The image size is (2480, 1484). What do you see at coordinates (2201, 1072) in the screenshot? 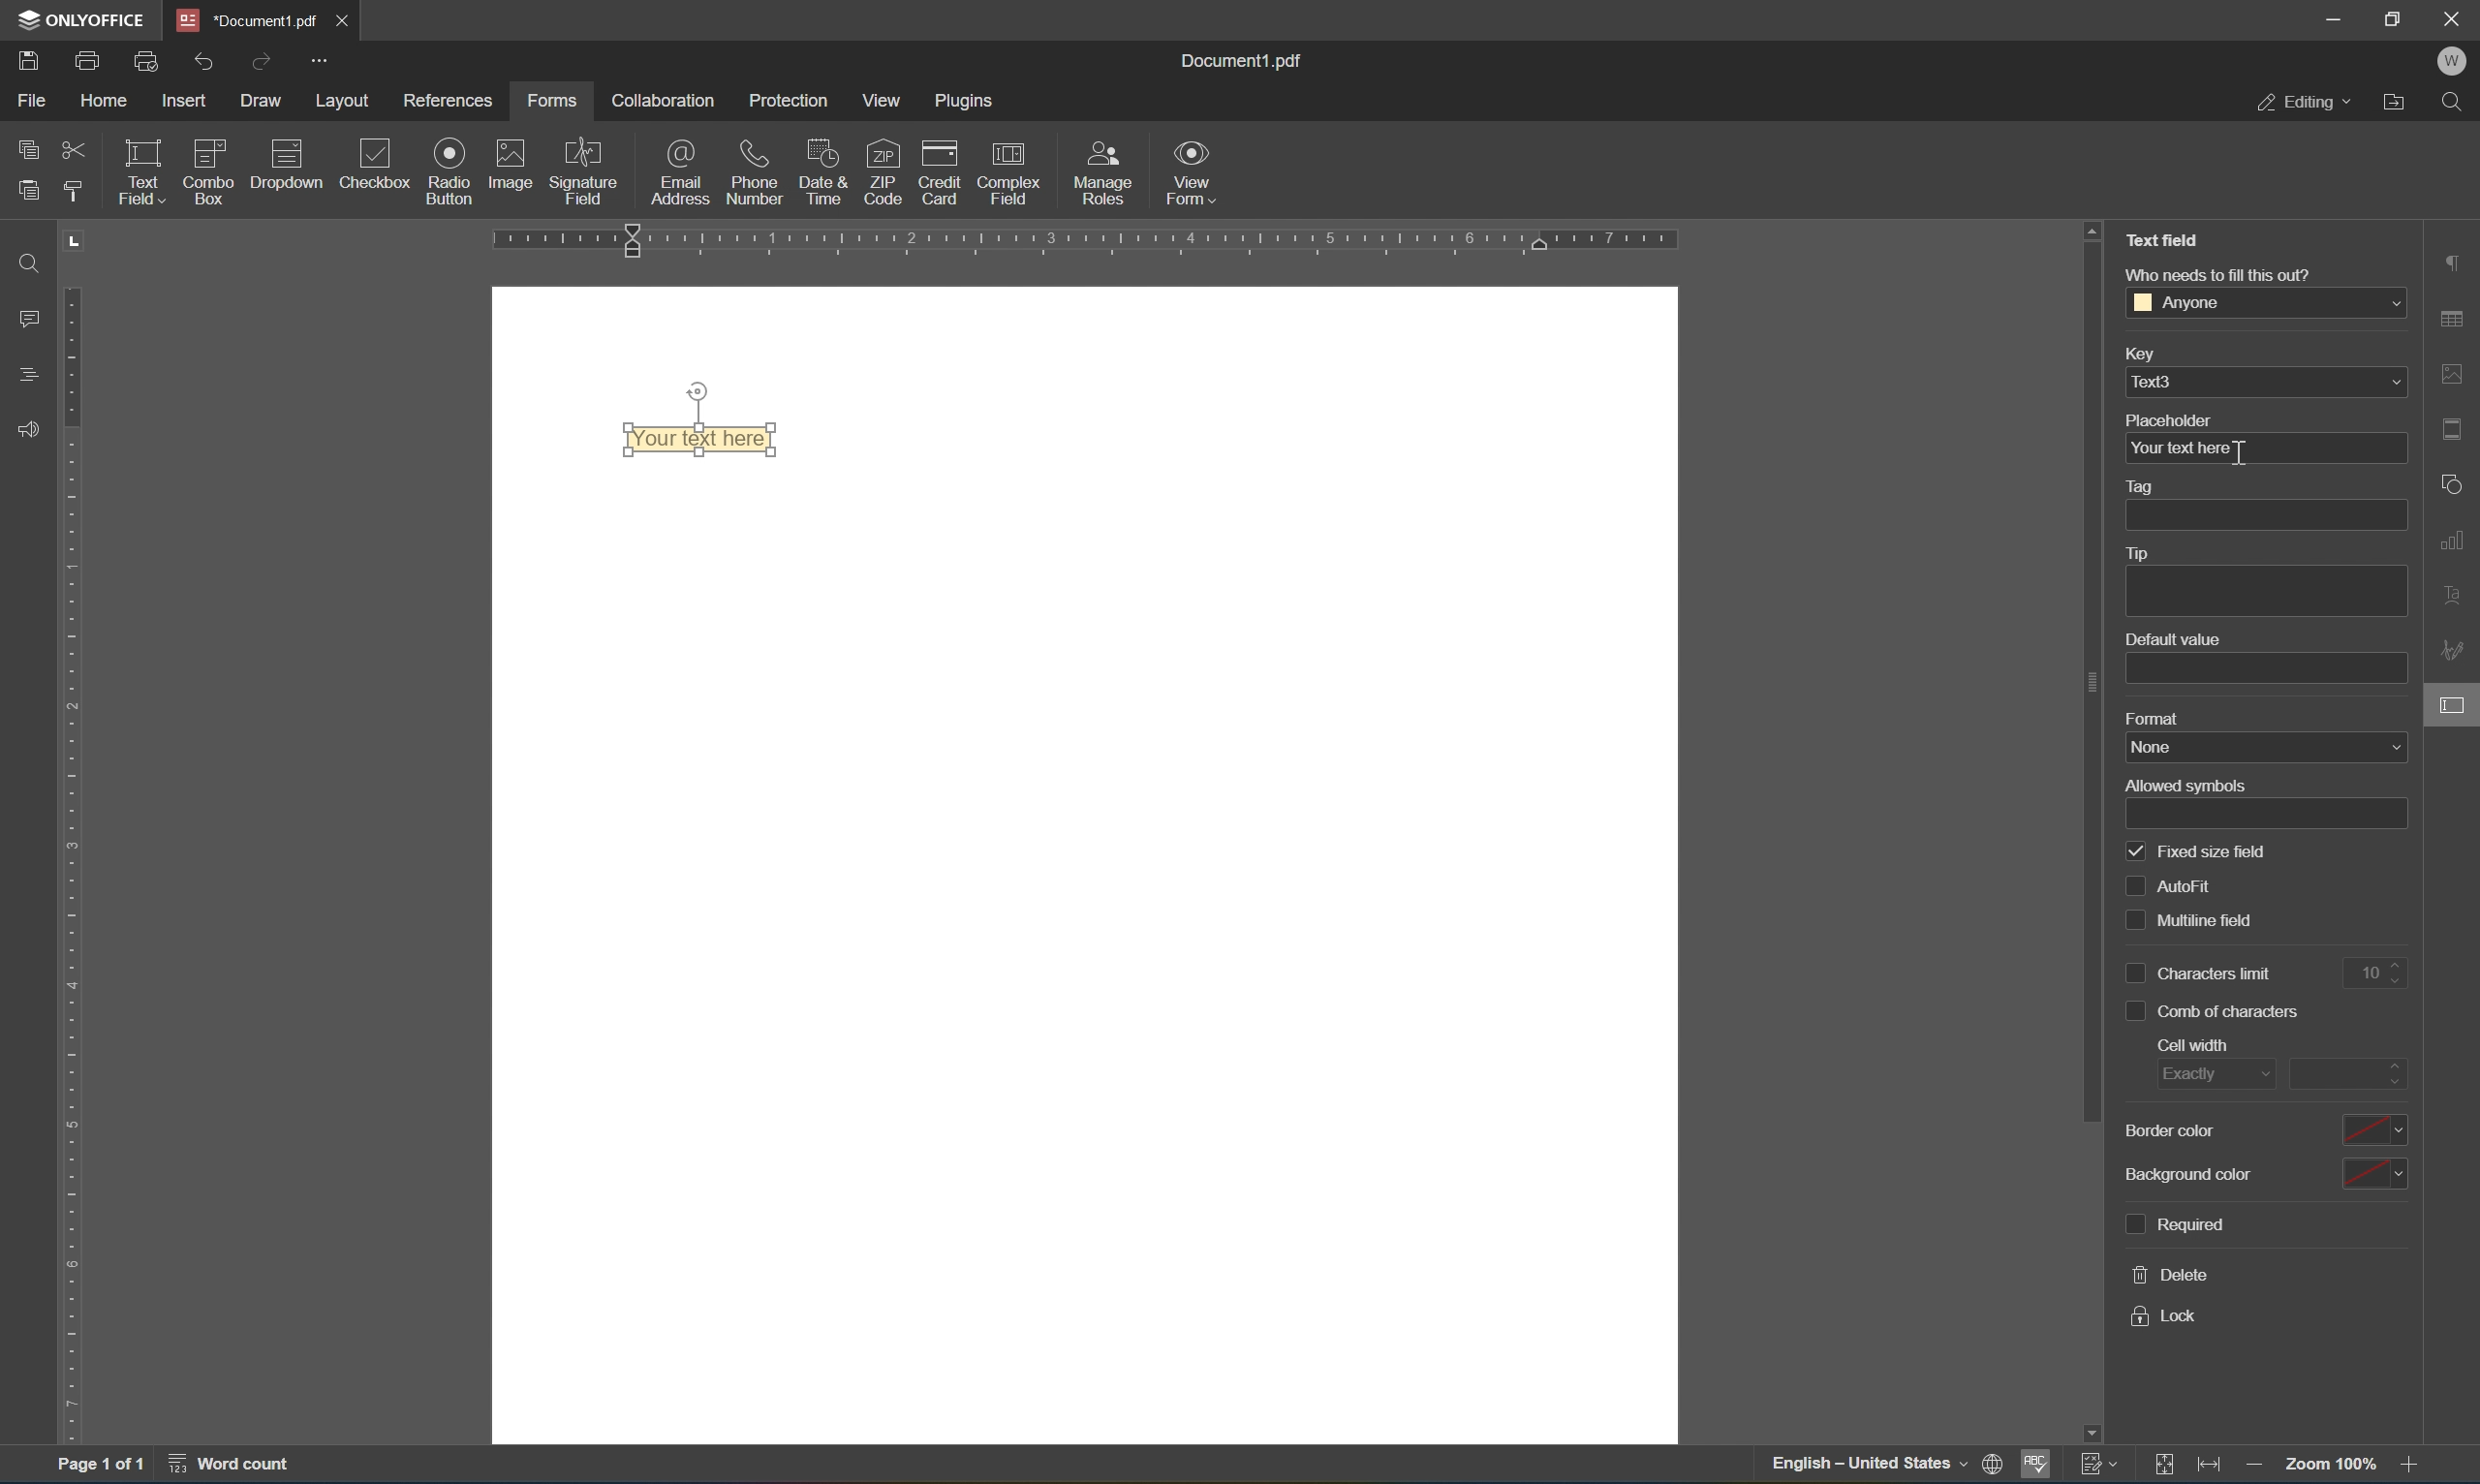
I see `exactly` at bounding box center [2201, 1072].